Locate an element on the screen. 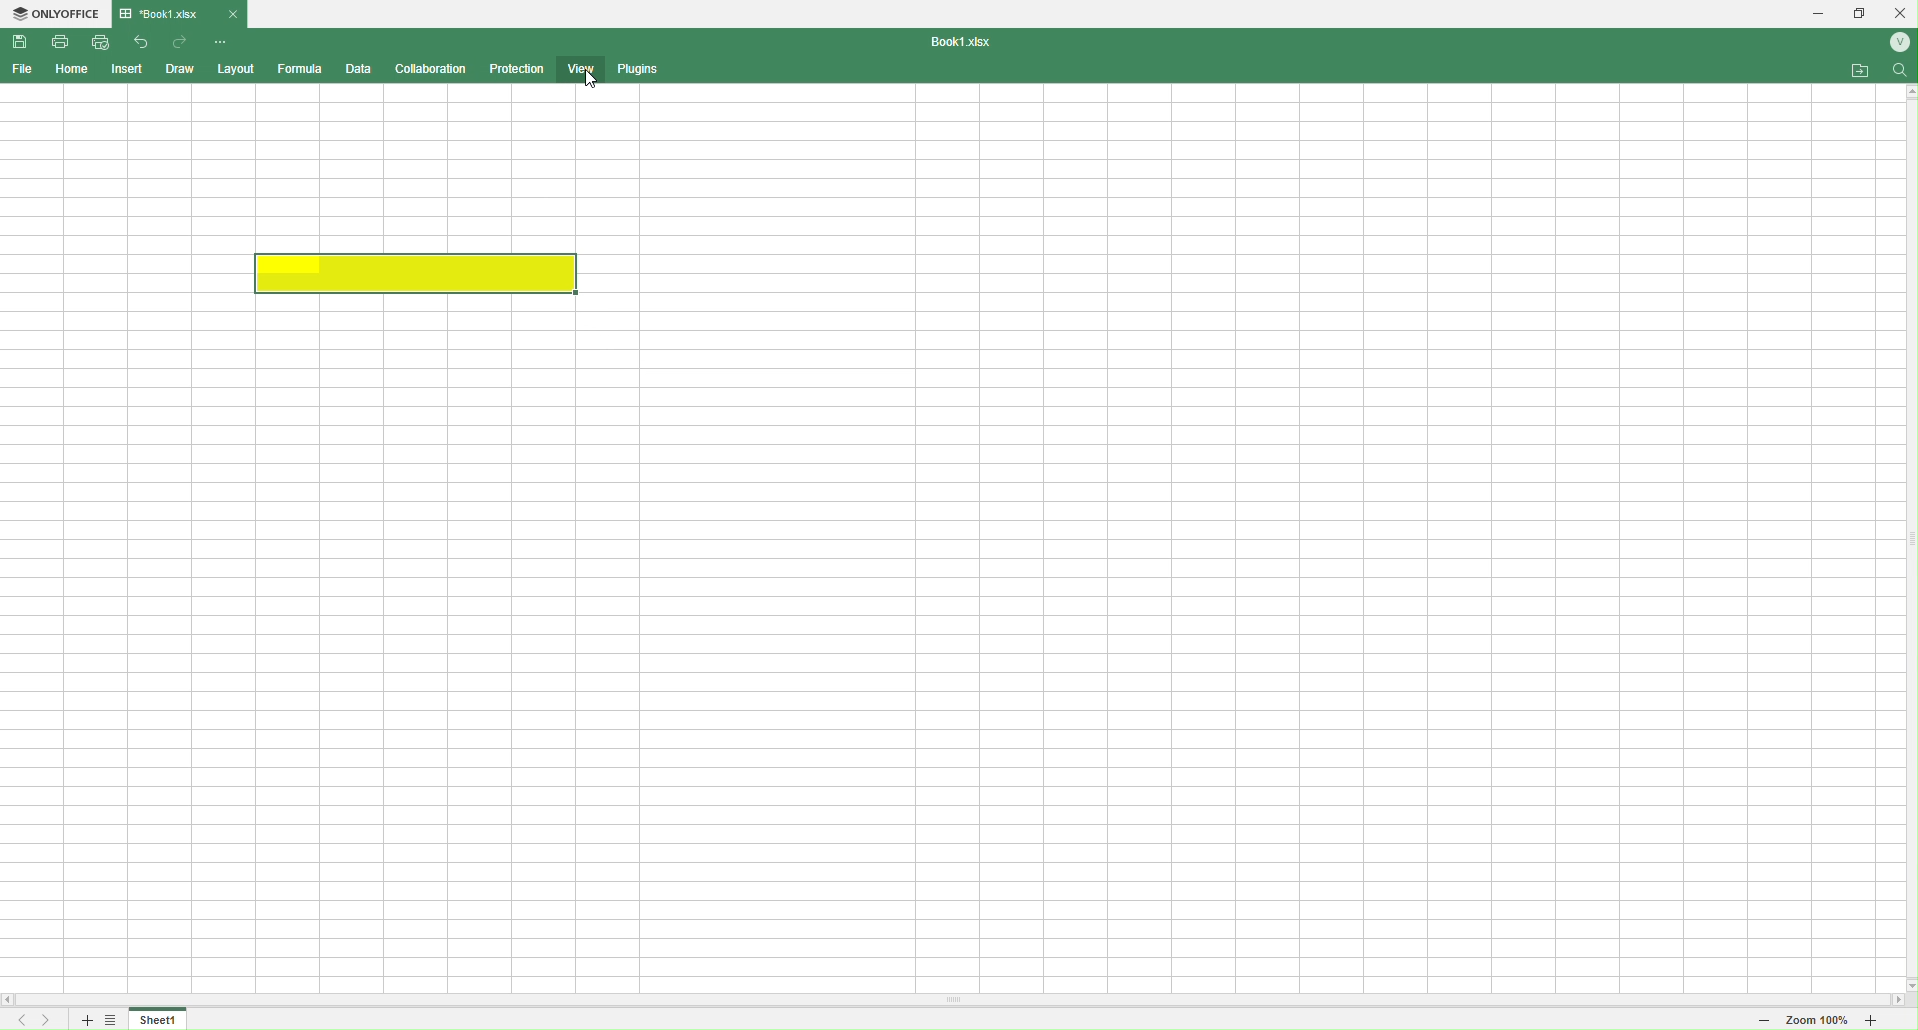 The width and height of the screenshot is (1918, 1030). Cells is located at coordinates (943, 540).